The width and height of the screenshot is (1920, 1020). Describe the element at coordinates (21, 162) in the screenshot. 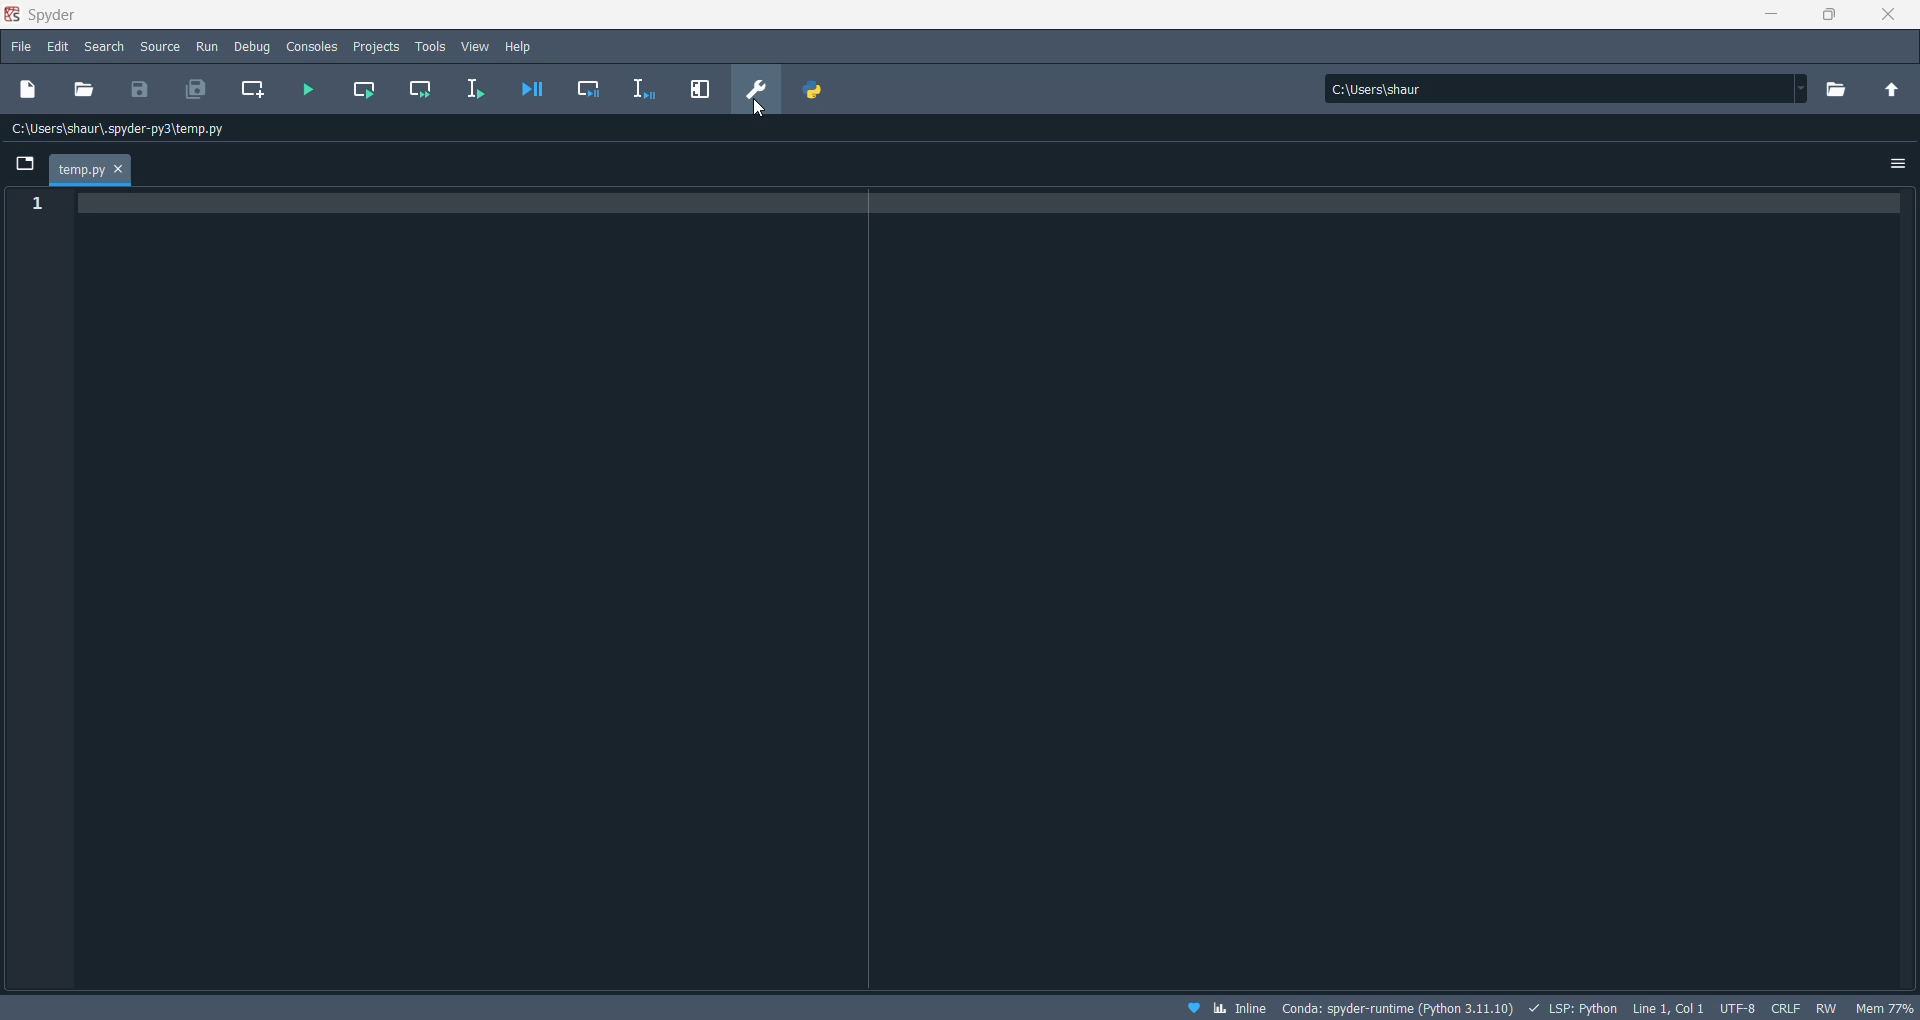

I see `screen` at that location.